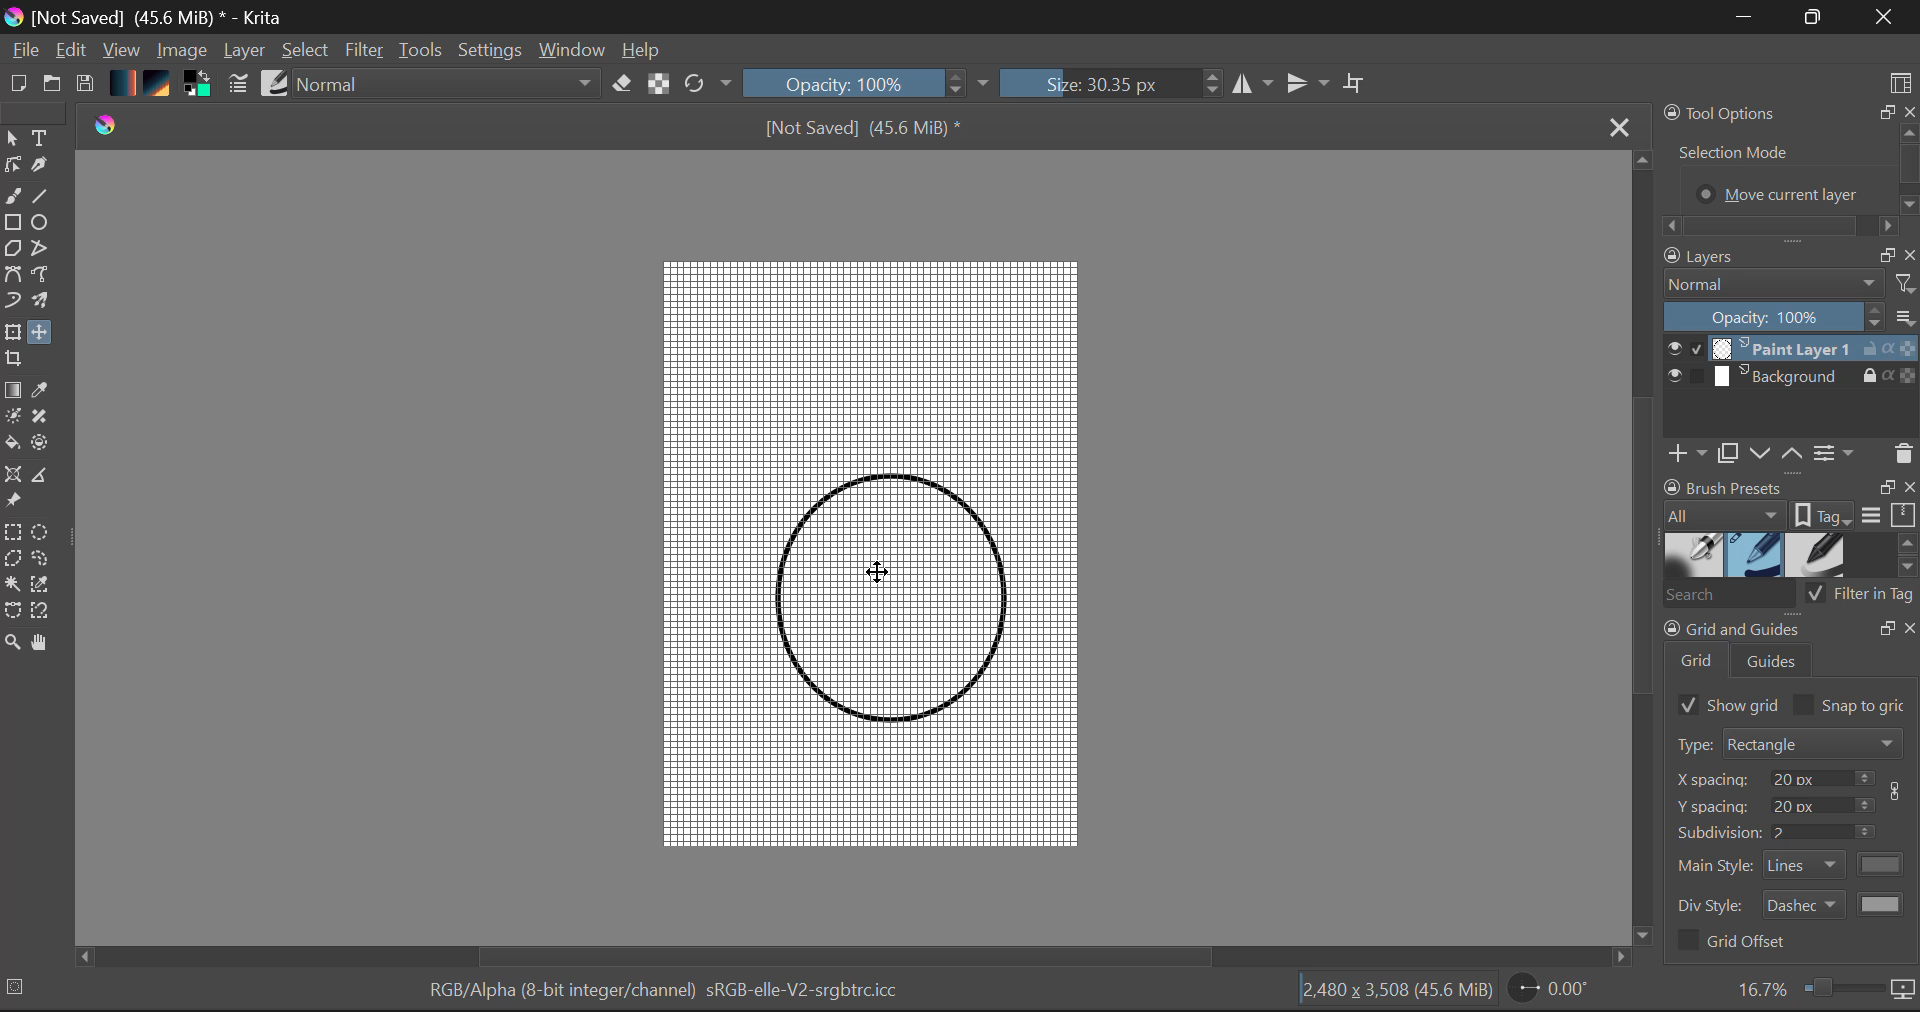 The image size is (1920, 1012). I want to click on Enclose and Fill, so click(46, 447).